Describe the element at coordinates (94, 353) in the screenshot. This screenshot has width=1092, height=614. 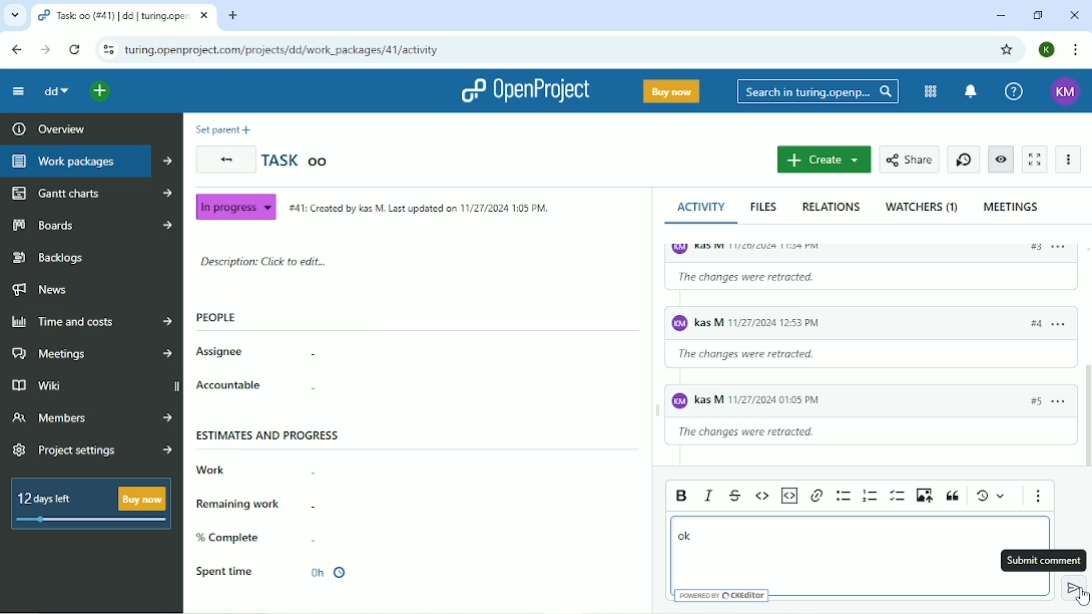
I see `Meetings` at that location.